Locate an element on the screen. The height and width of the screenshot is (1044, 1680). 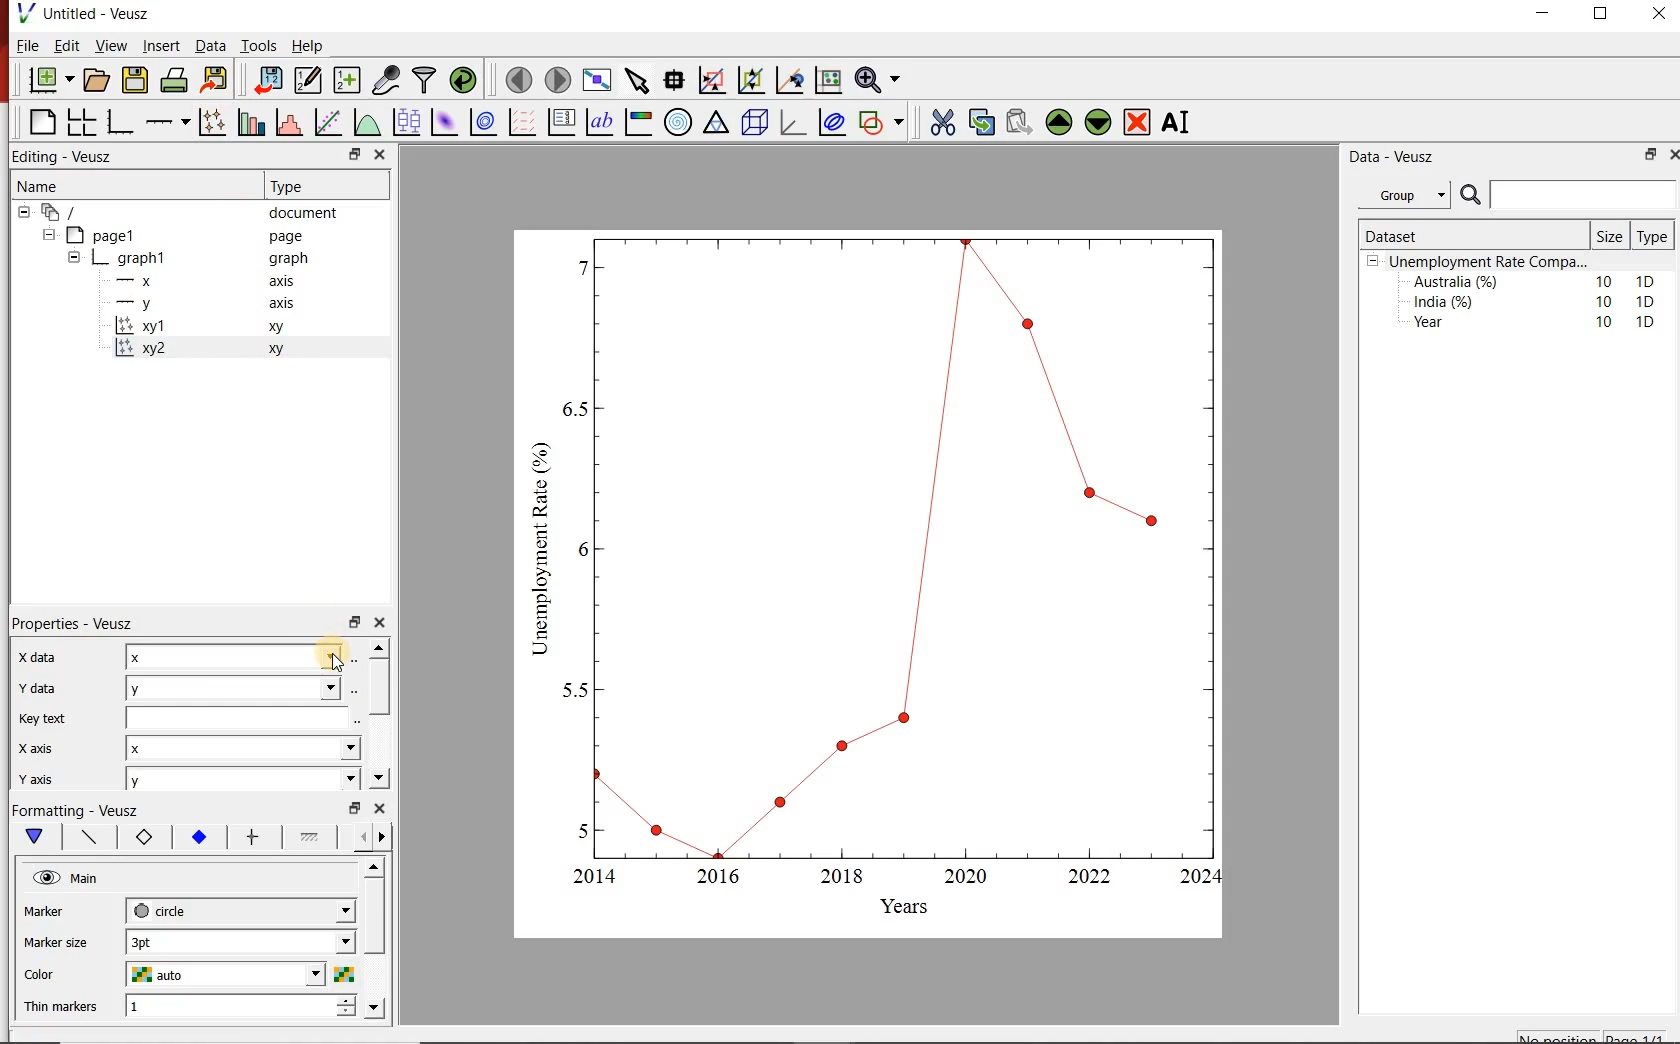
image color bar is located at coordinates (638, 123).